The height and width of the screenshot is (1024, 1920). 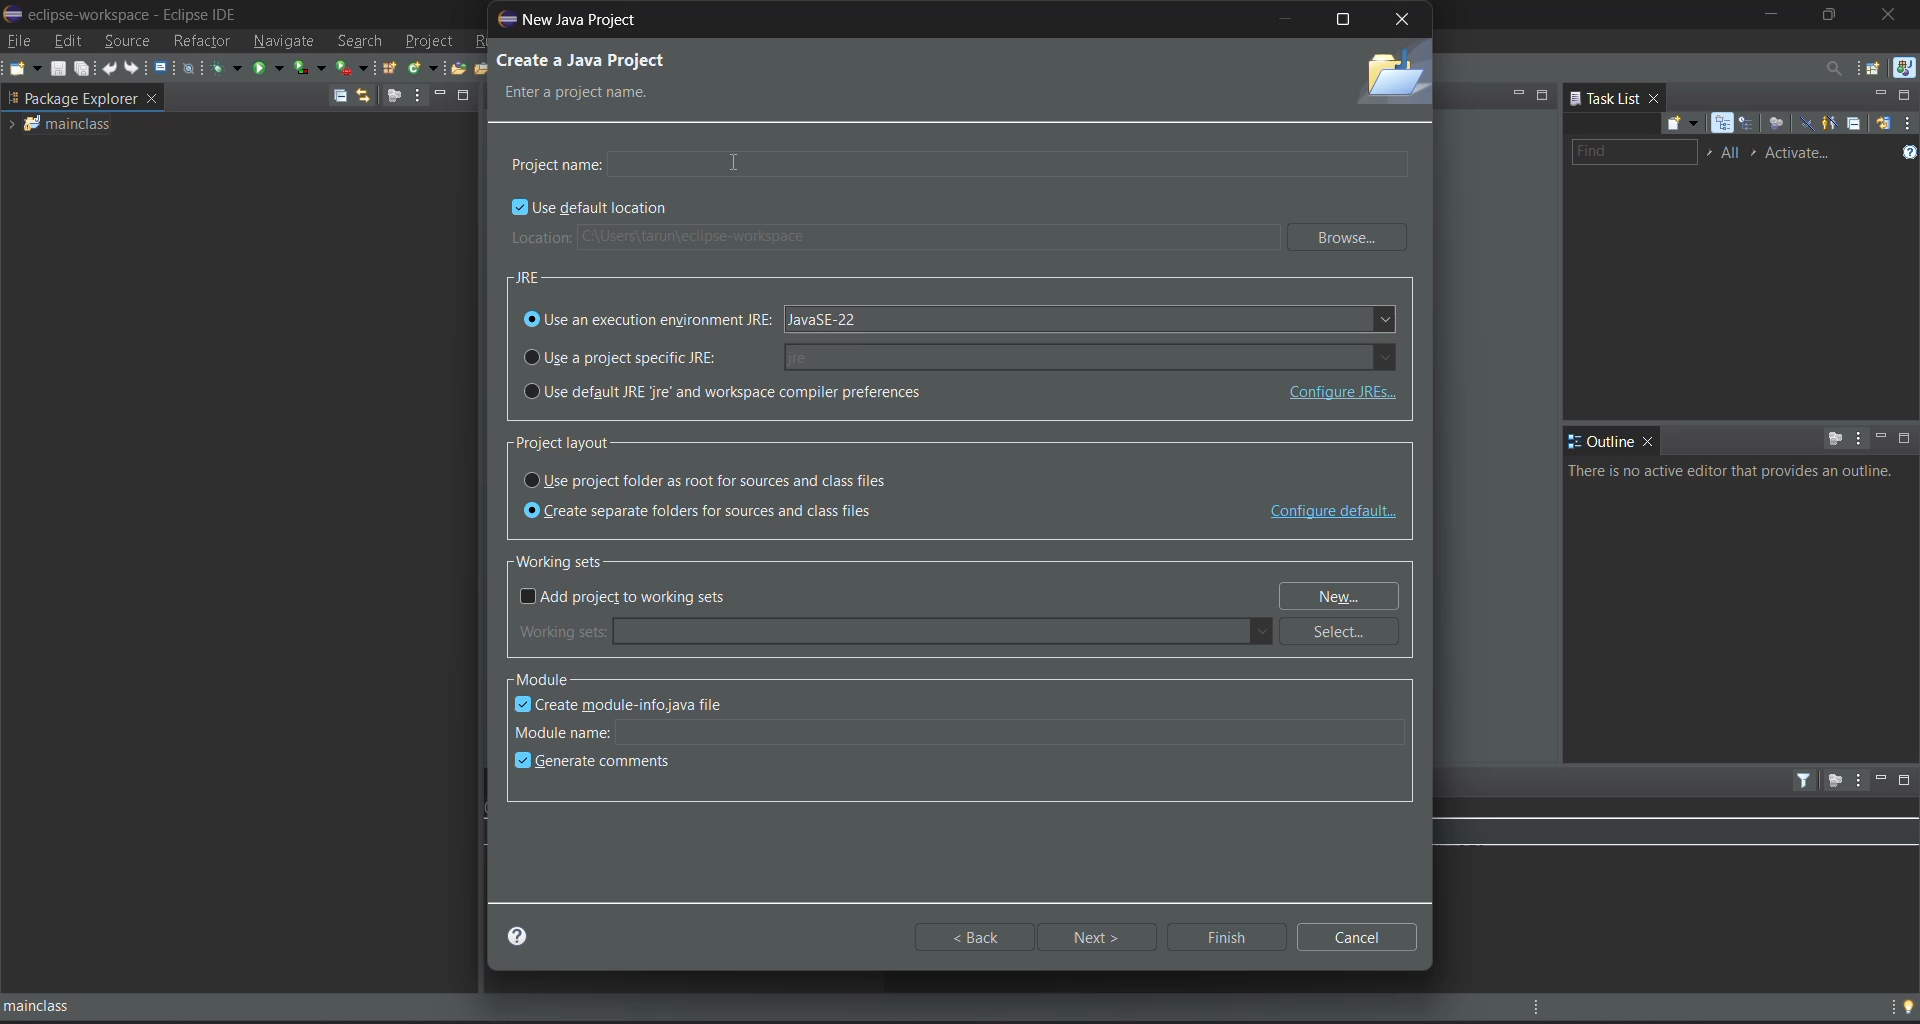 I want to click on hide completed tasks, so click(x=1805, y=122).